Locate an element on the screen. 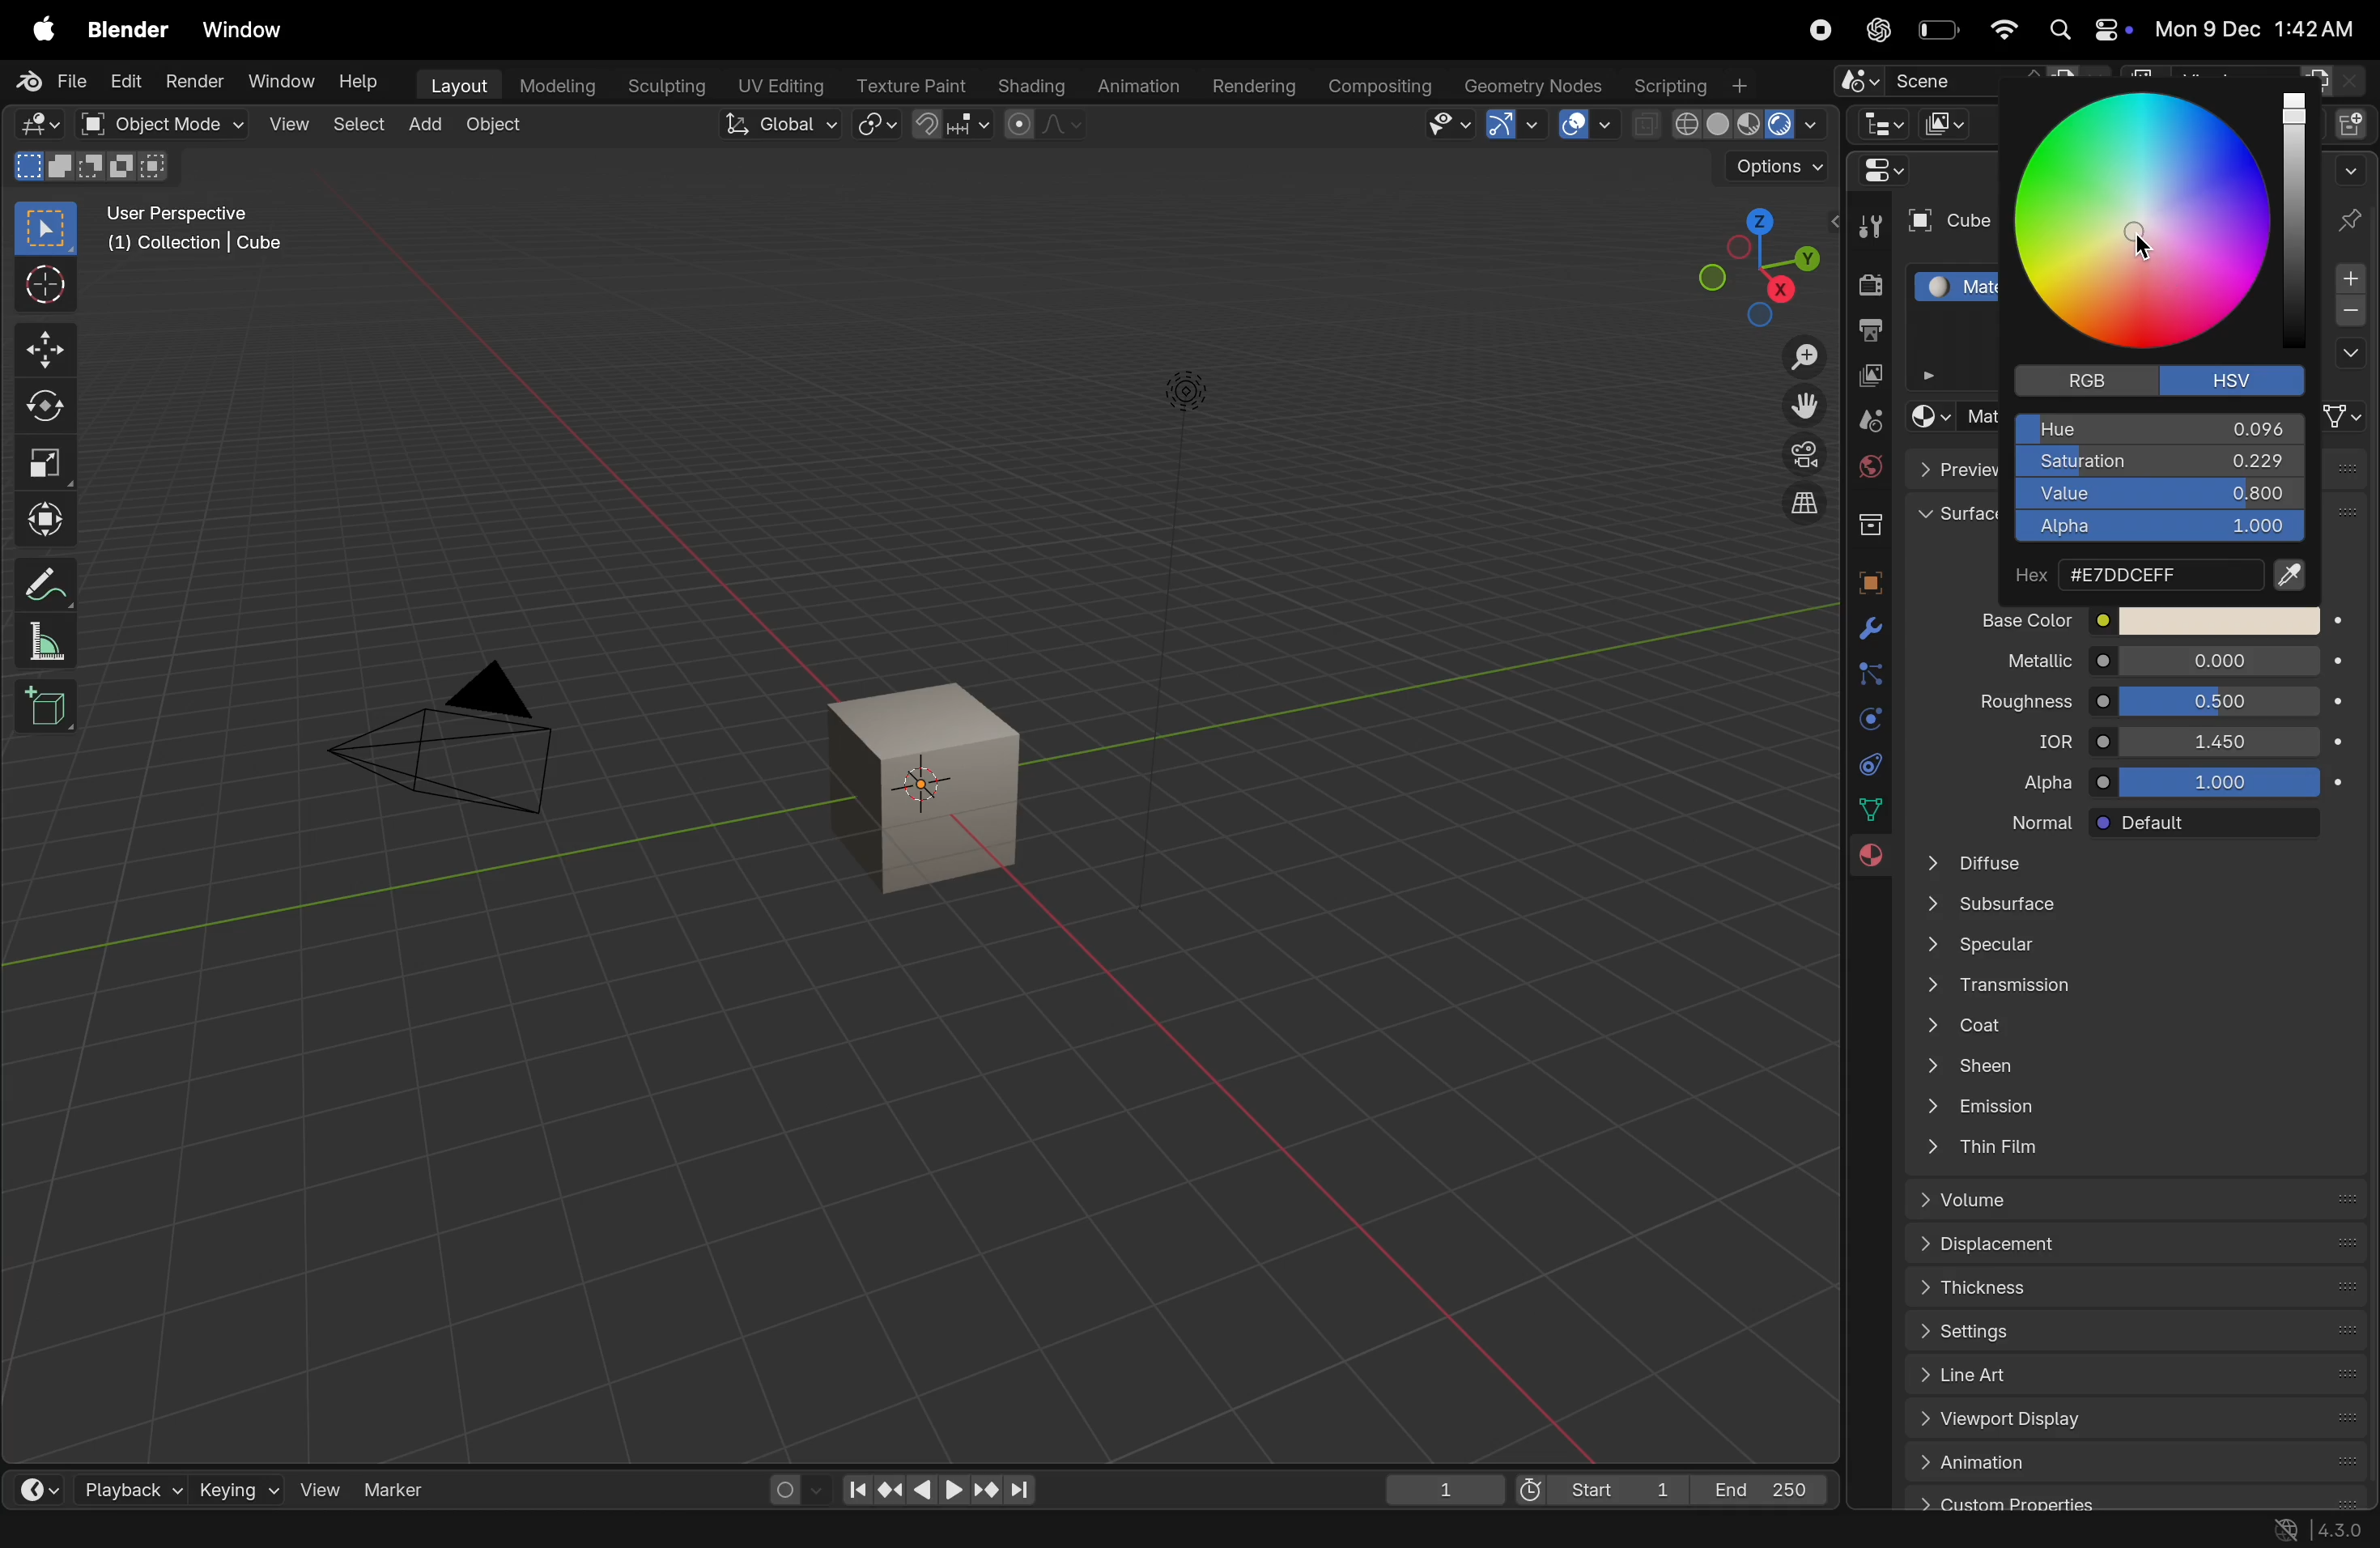  roughness is located at coordinates (2009, 705).